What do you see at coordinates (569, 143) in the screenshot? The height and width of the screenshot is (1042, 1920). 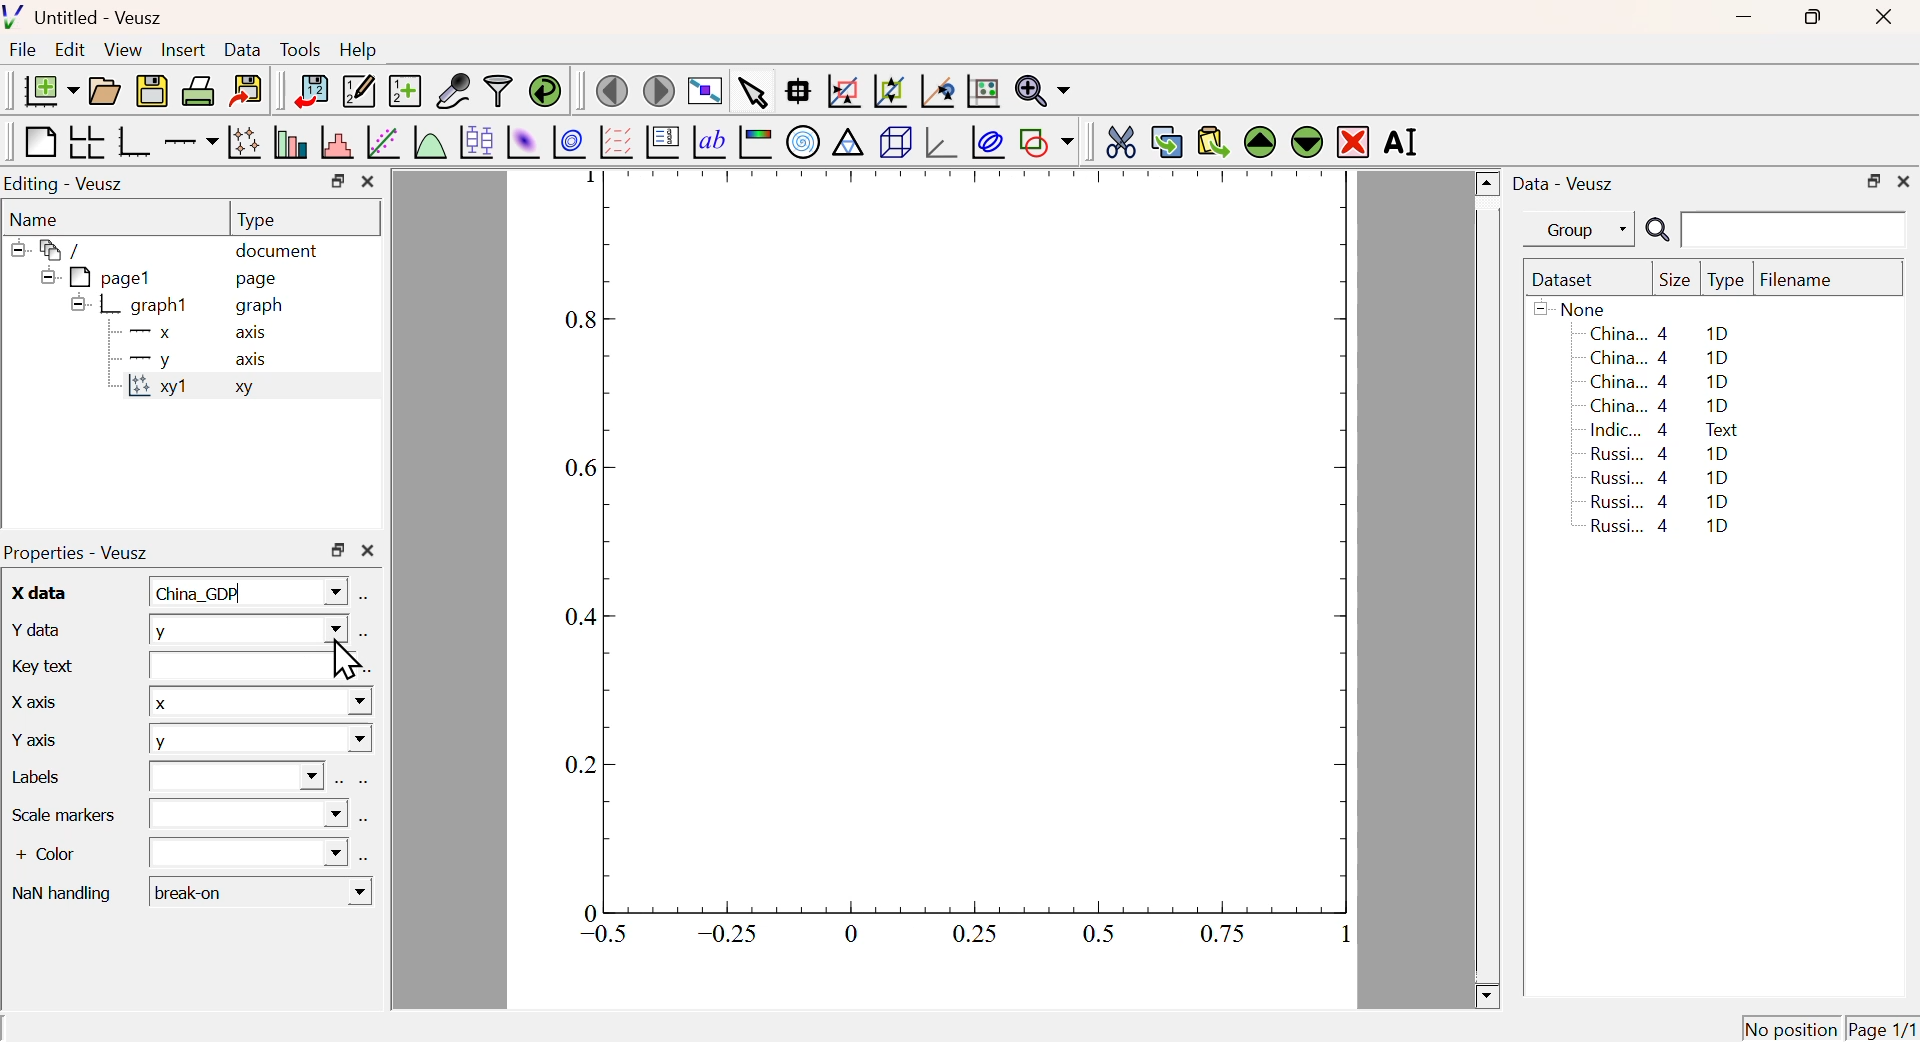 I see `Plot 2D set as contours` at bounding box center [569, 143].